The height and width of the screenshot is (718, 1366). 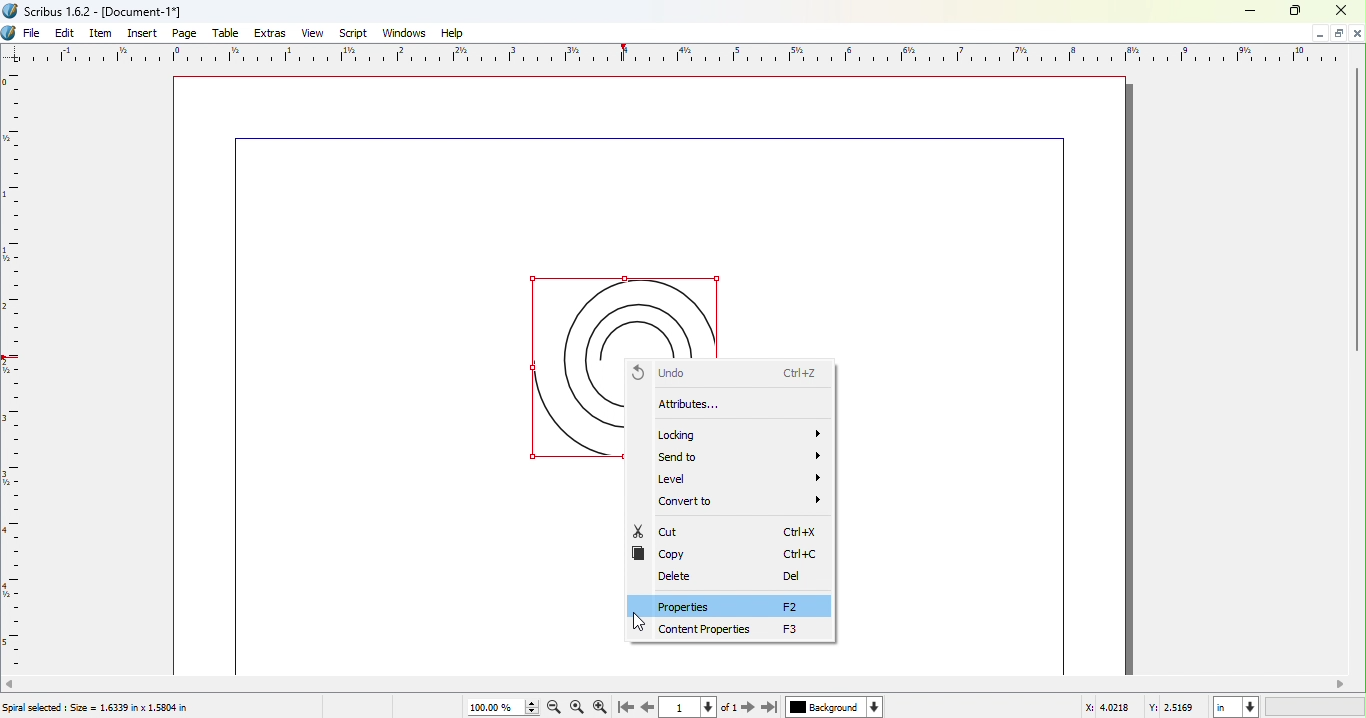 I want to click on Locking, so click(x=738, y=435).